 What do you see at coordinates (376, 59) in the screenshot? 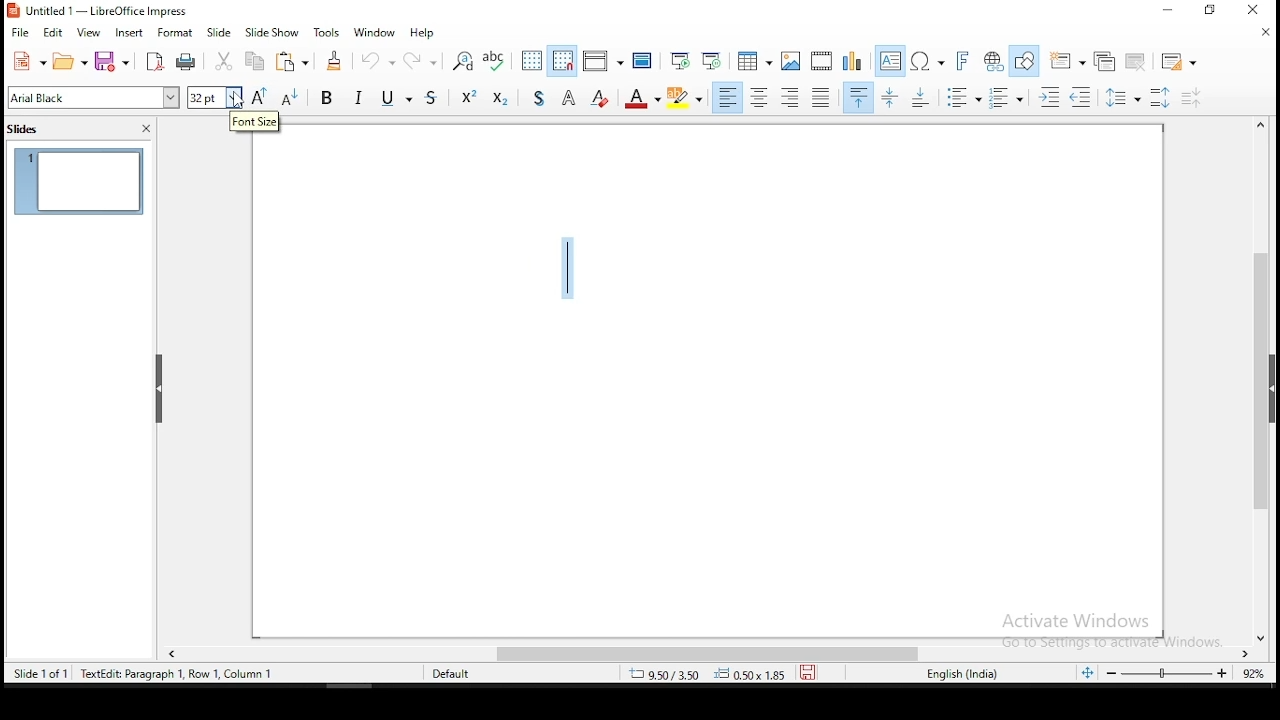
I see `undo` at bounding box center [376, 59].